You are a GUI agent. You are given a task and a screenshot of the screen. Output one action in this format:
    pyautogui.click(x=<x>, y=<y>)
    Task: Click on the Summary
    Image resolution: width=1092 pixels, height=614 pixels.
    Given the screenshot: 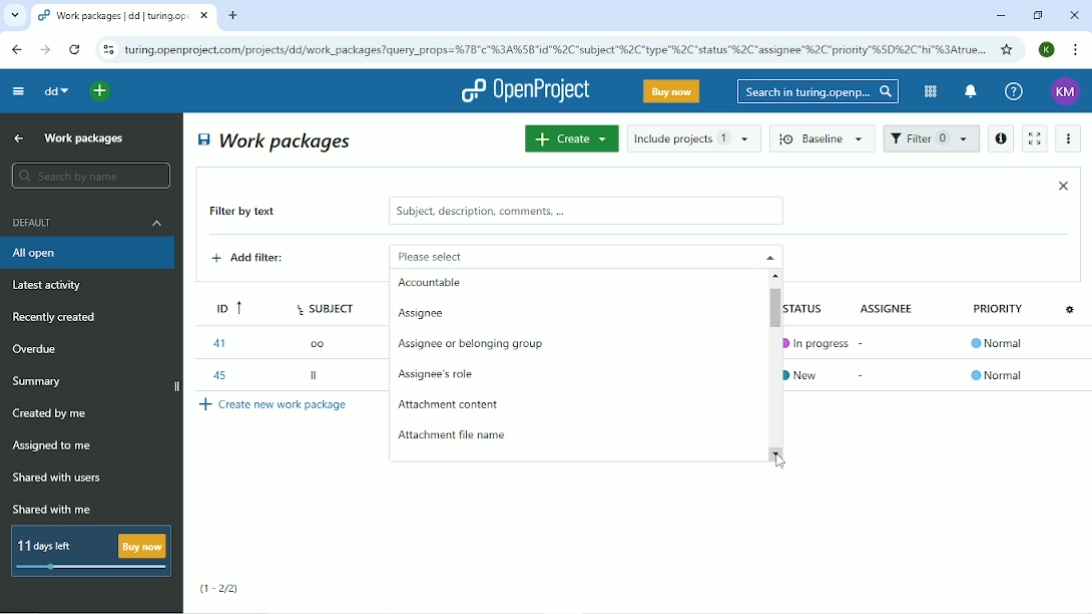 What is the action you would take?
    pyautogui.click(x=40, y=381)
    